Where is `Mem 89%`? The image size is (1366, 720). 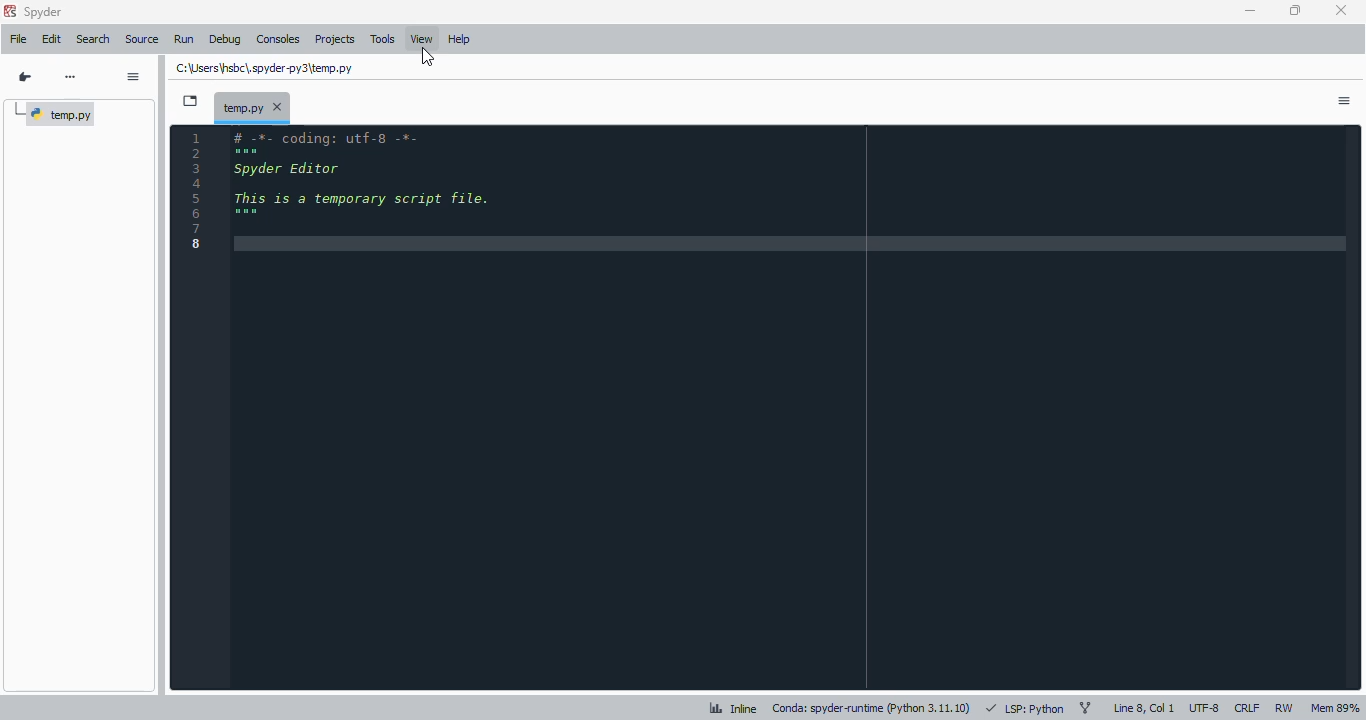
Mem 89% is located at coordinates (1335, 708).